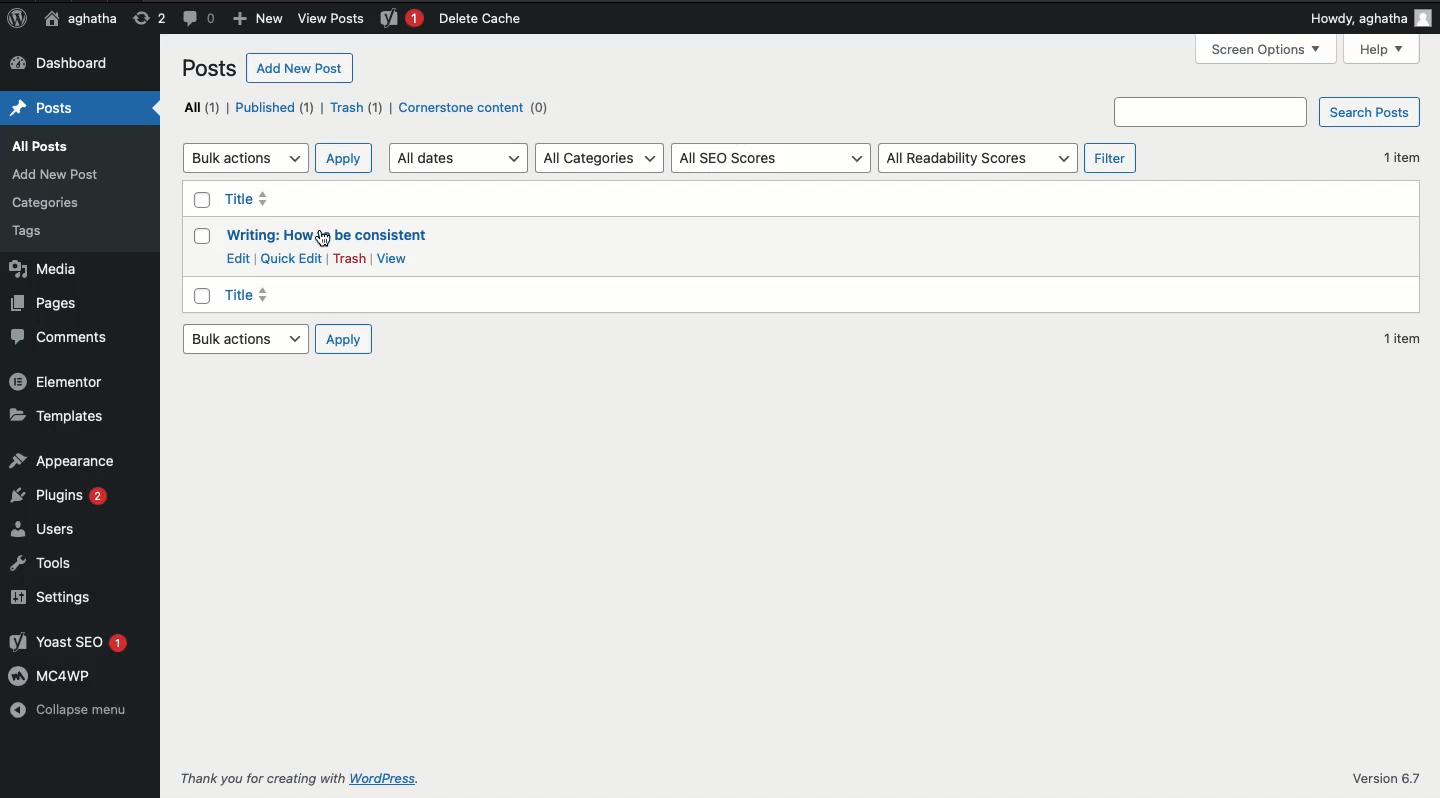 The image size is (1440, 798). What do you see at coordinates (46, 561) in the screenshot?
I see `Tools` at bounding box center [46, 561].